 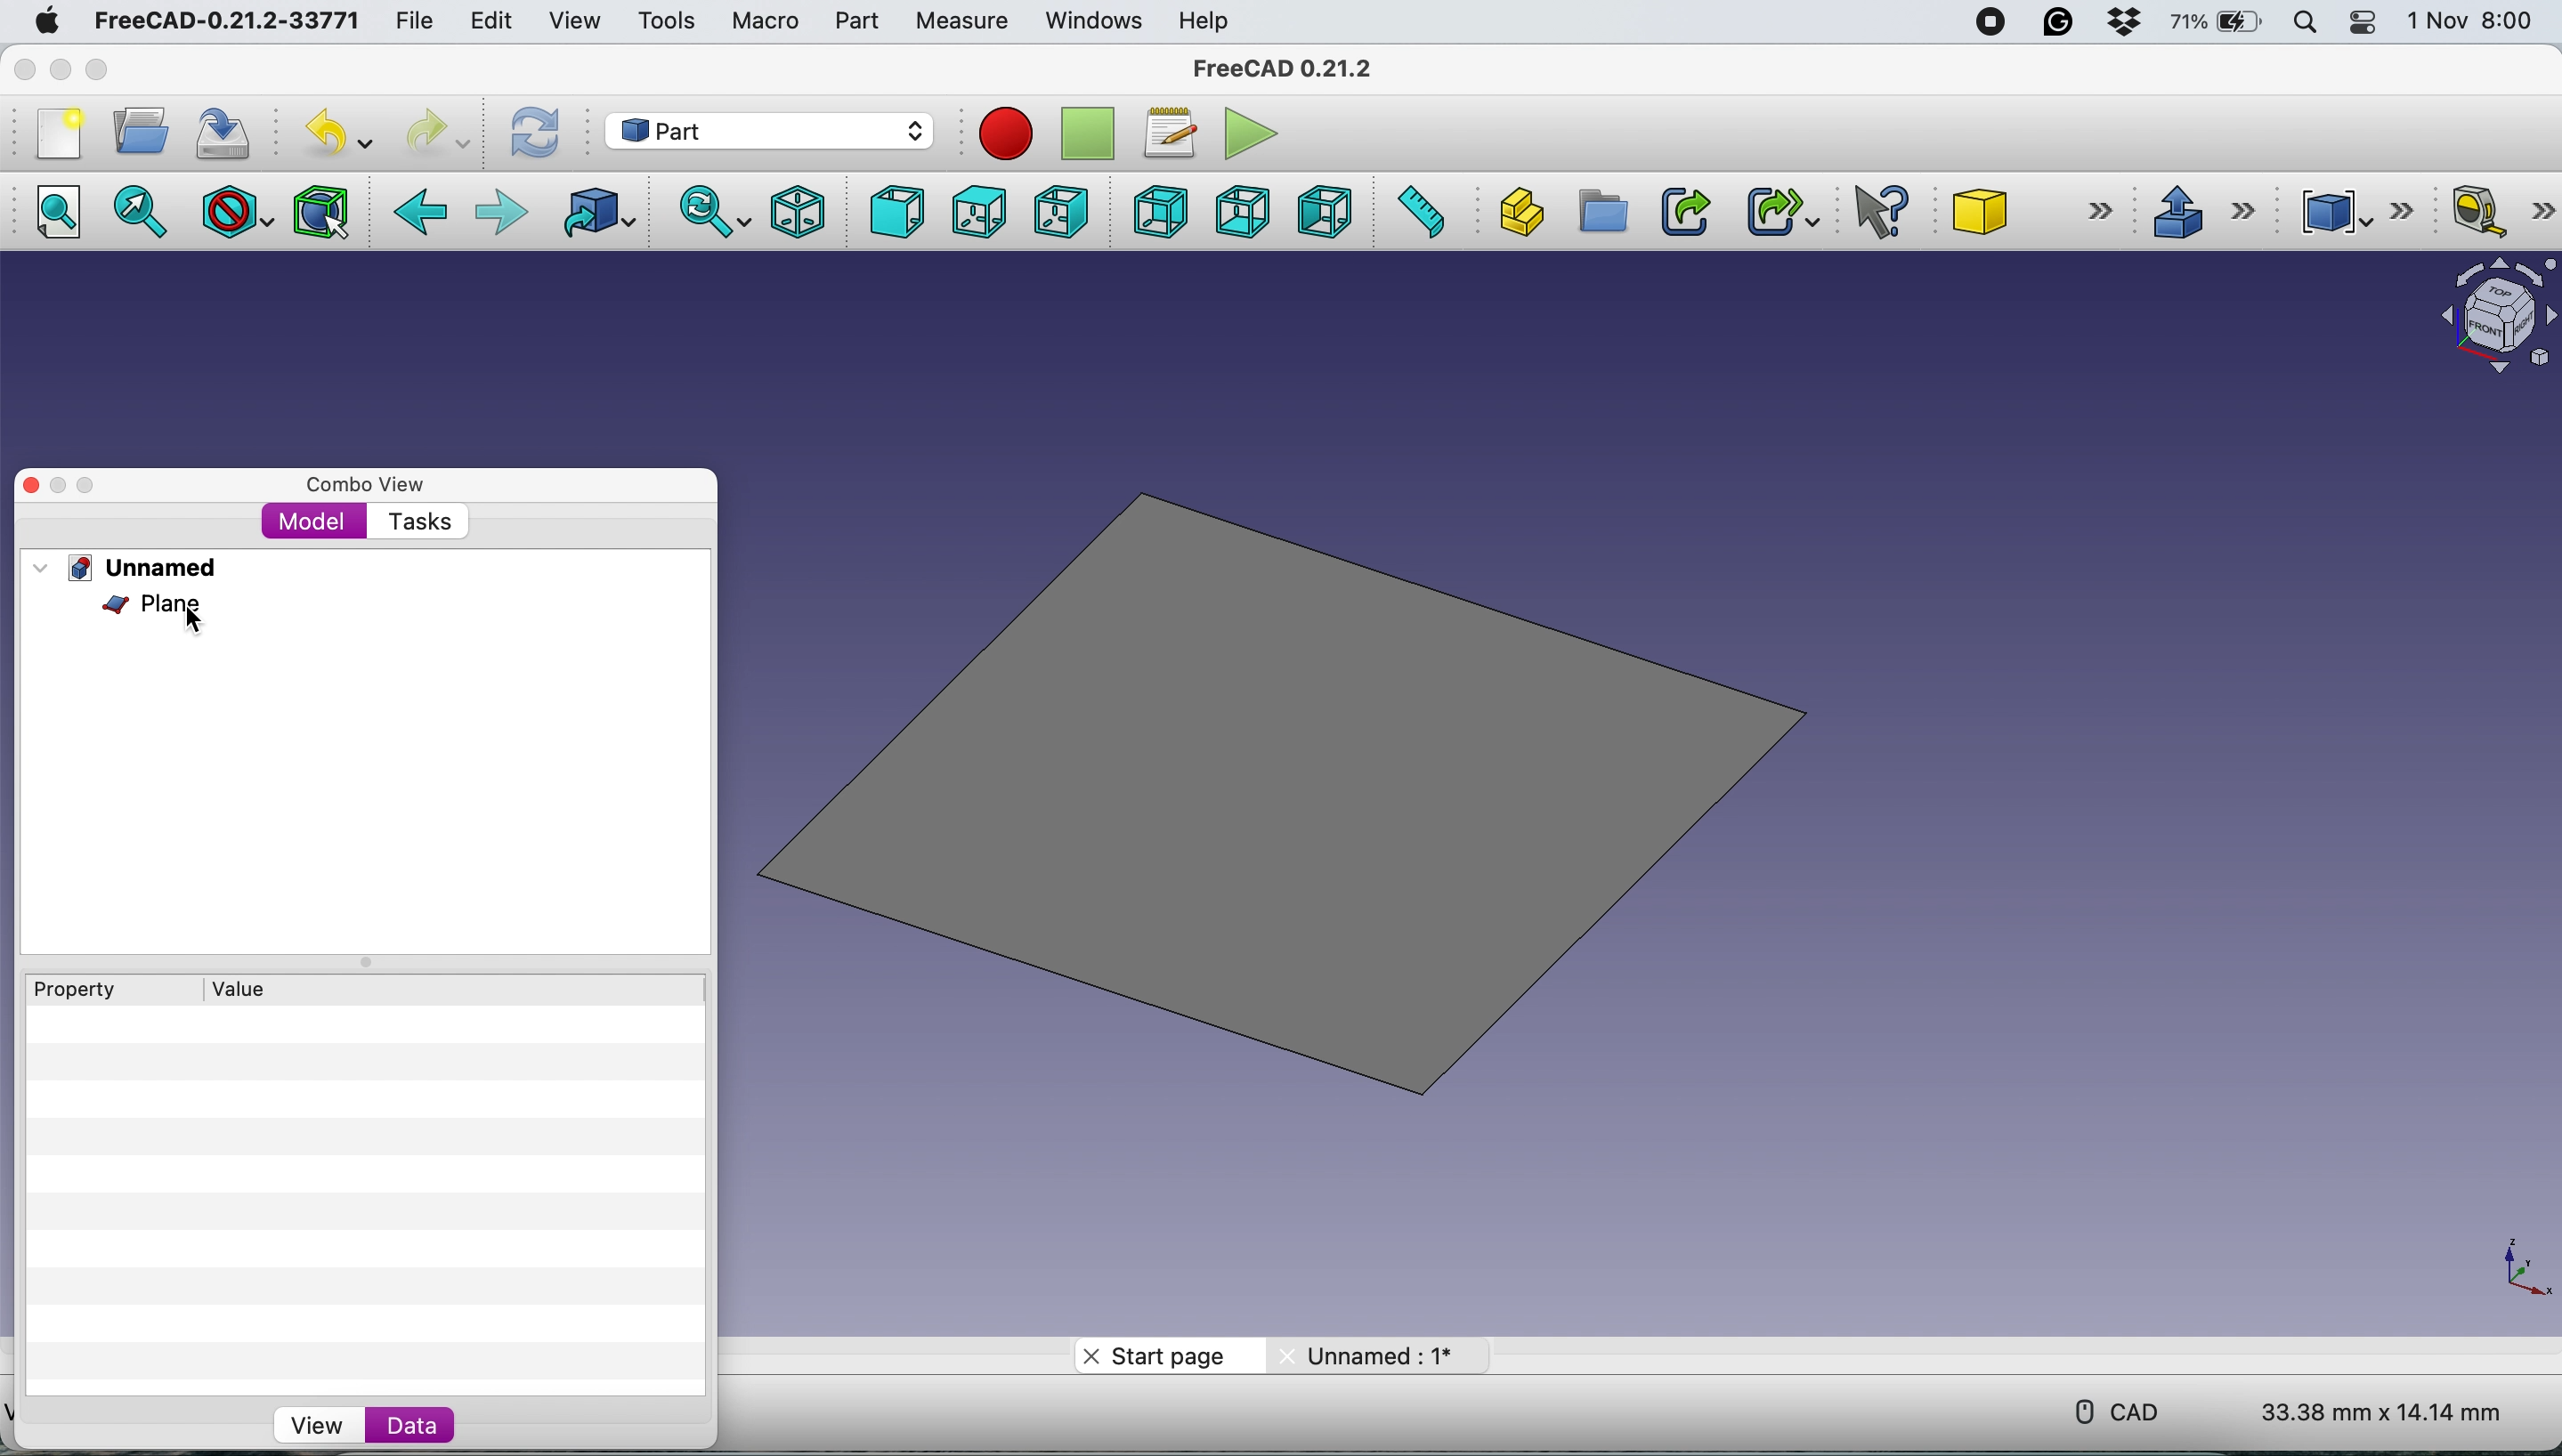 I want to click on fit selection, so click(x=138, y=218).